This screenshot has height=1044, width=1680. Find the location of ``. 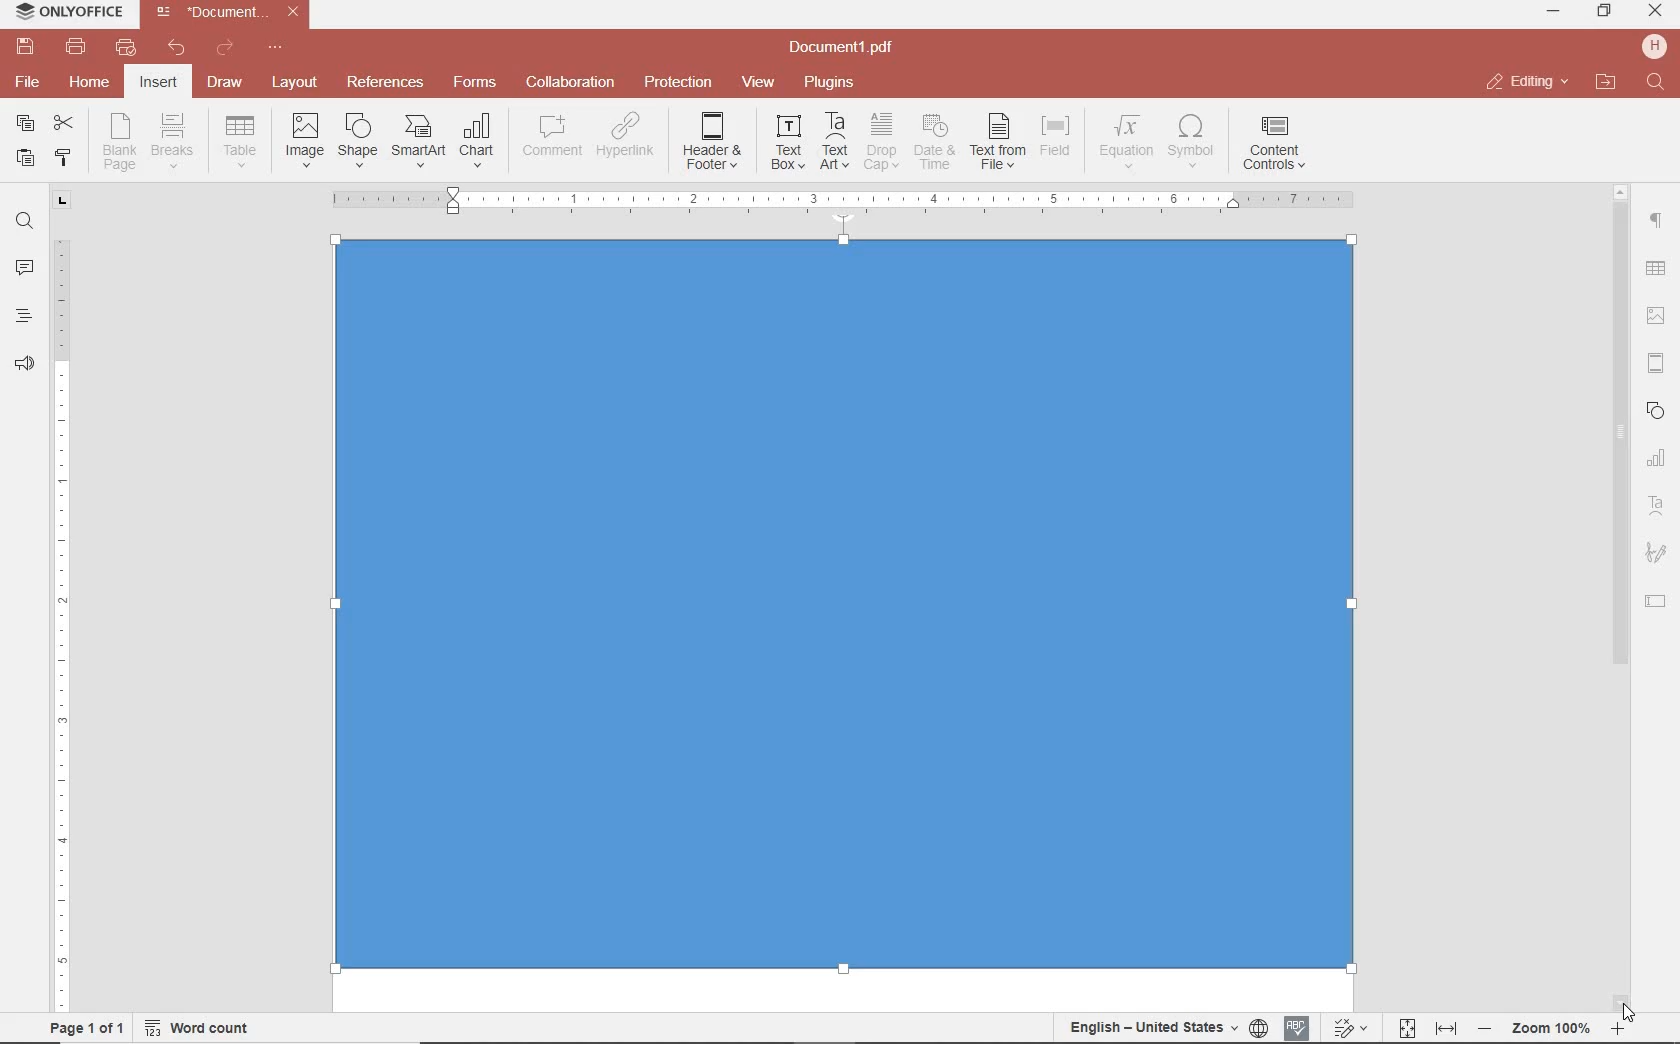

 is located at coordinates (841, 200).